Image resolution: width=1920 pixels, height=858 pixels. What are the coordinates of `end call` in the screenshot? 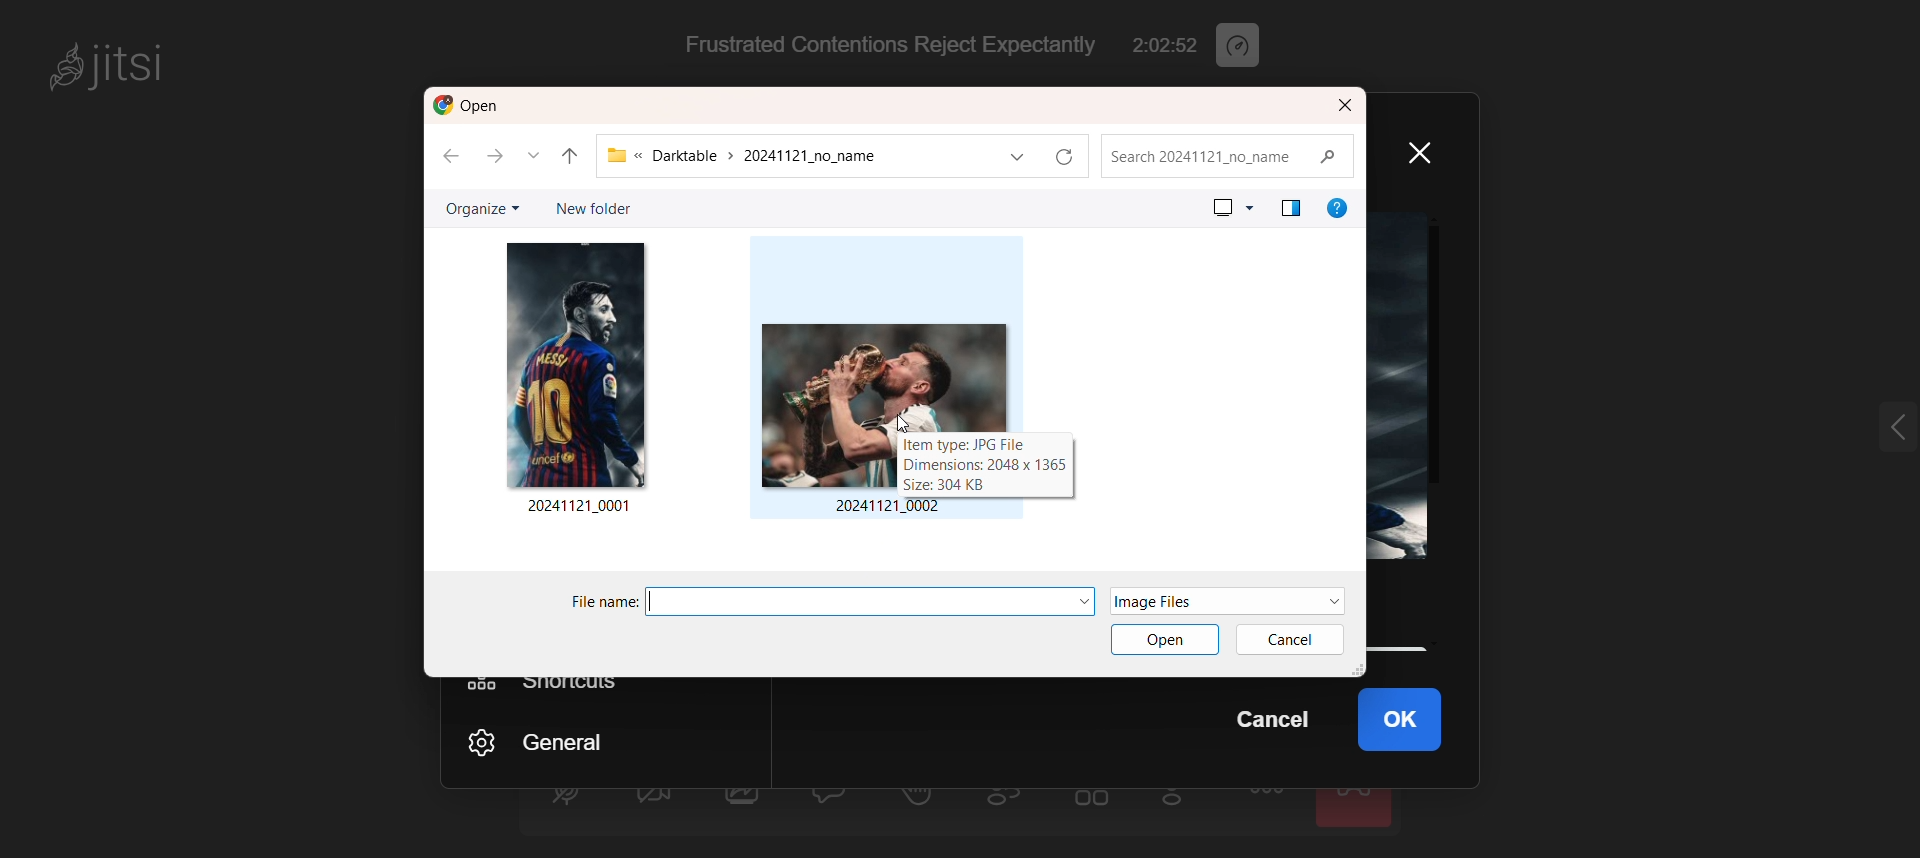 It's located at (1357, 807).